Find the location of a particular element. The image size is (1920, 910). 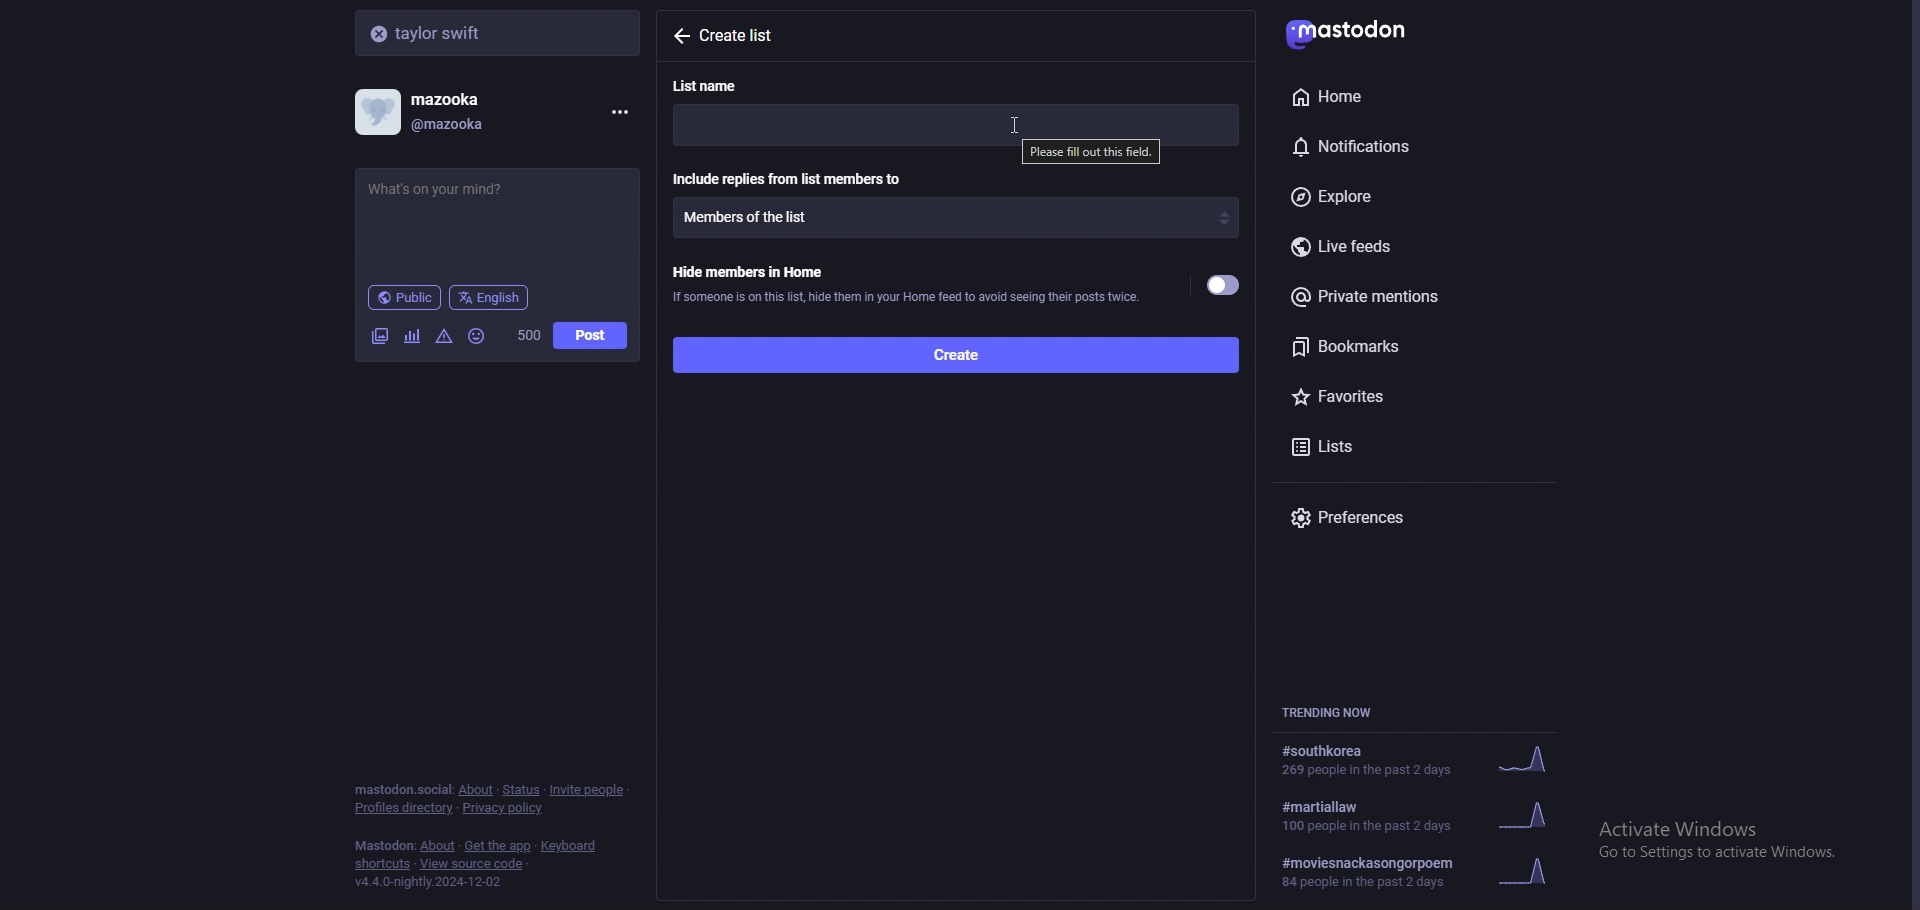

back is located at coordinates (680, 35).